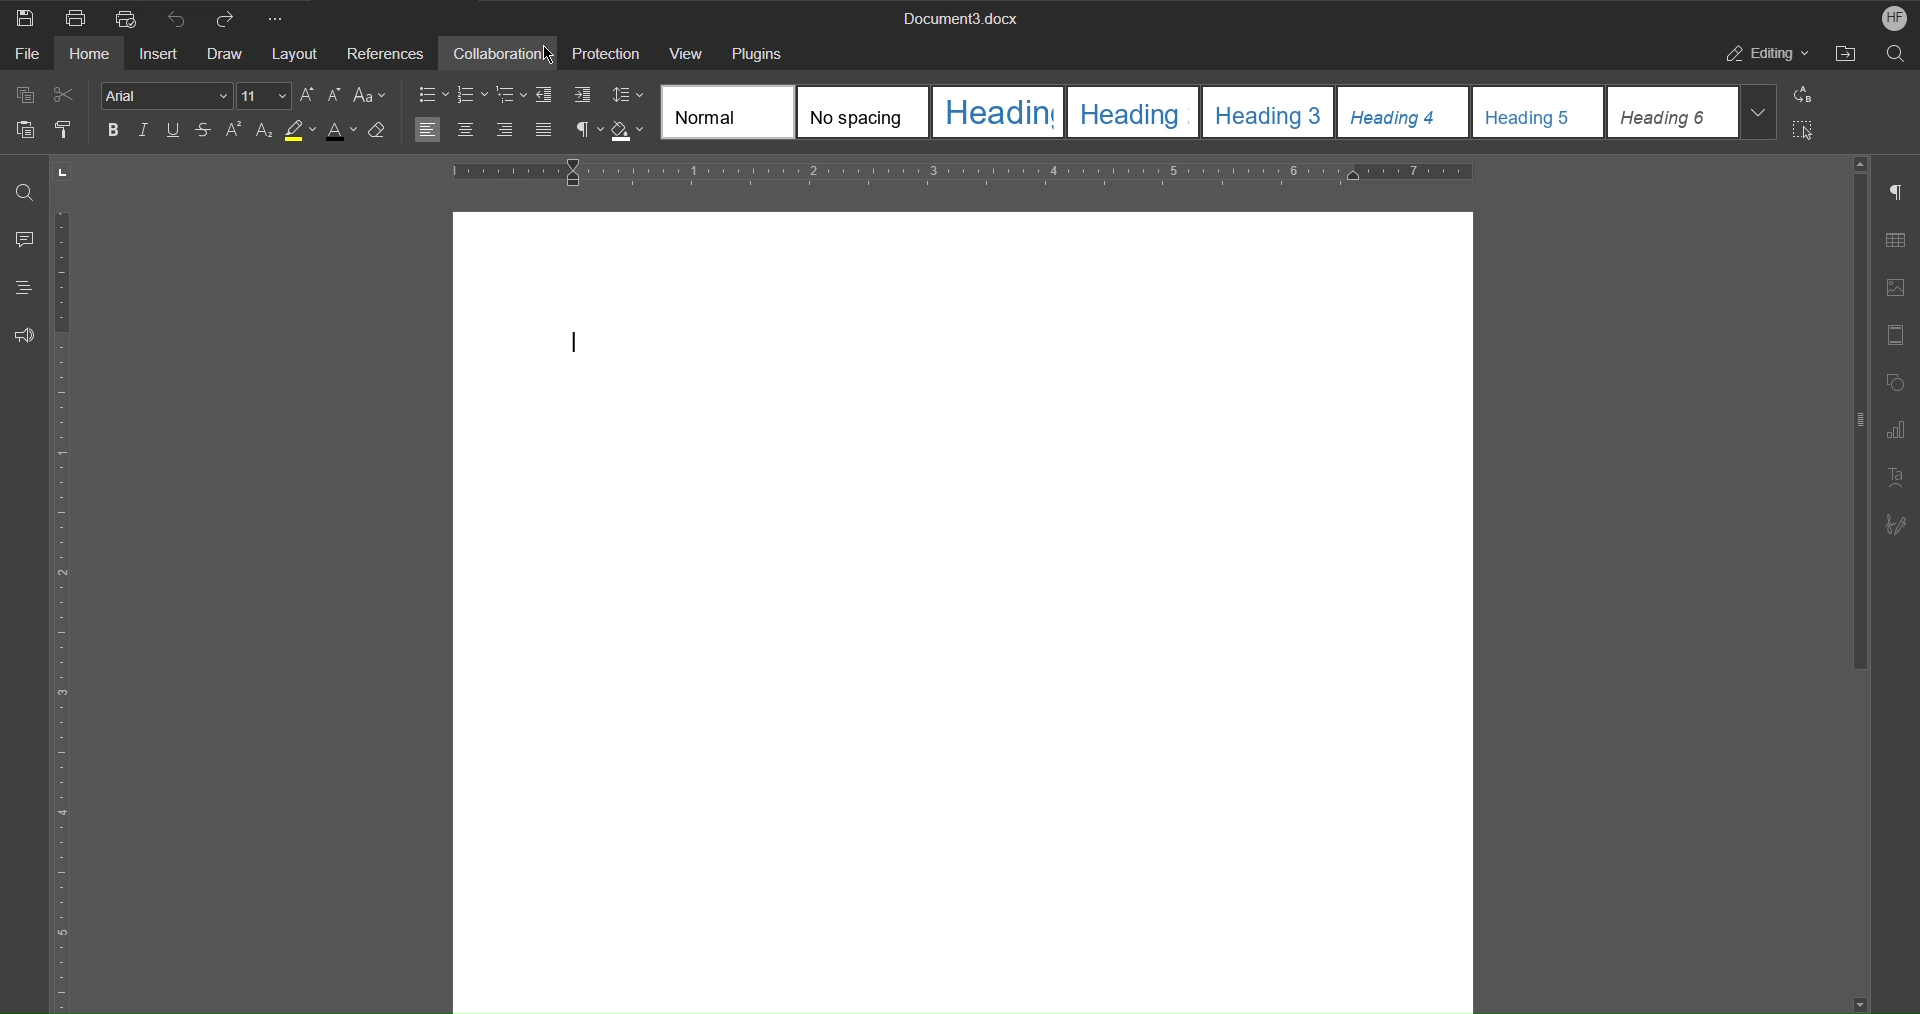  Describe the element at coordinates (511, 92) in the screenshot. I see `Multilevel list` at that location.